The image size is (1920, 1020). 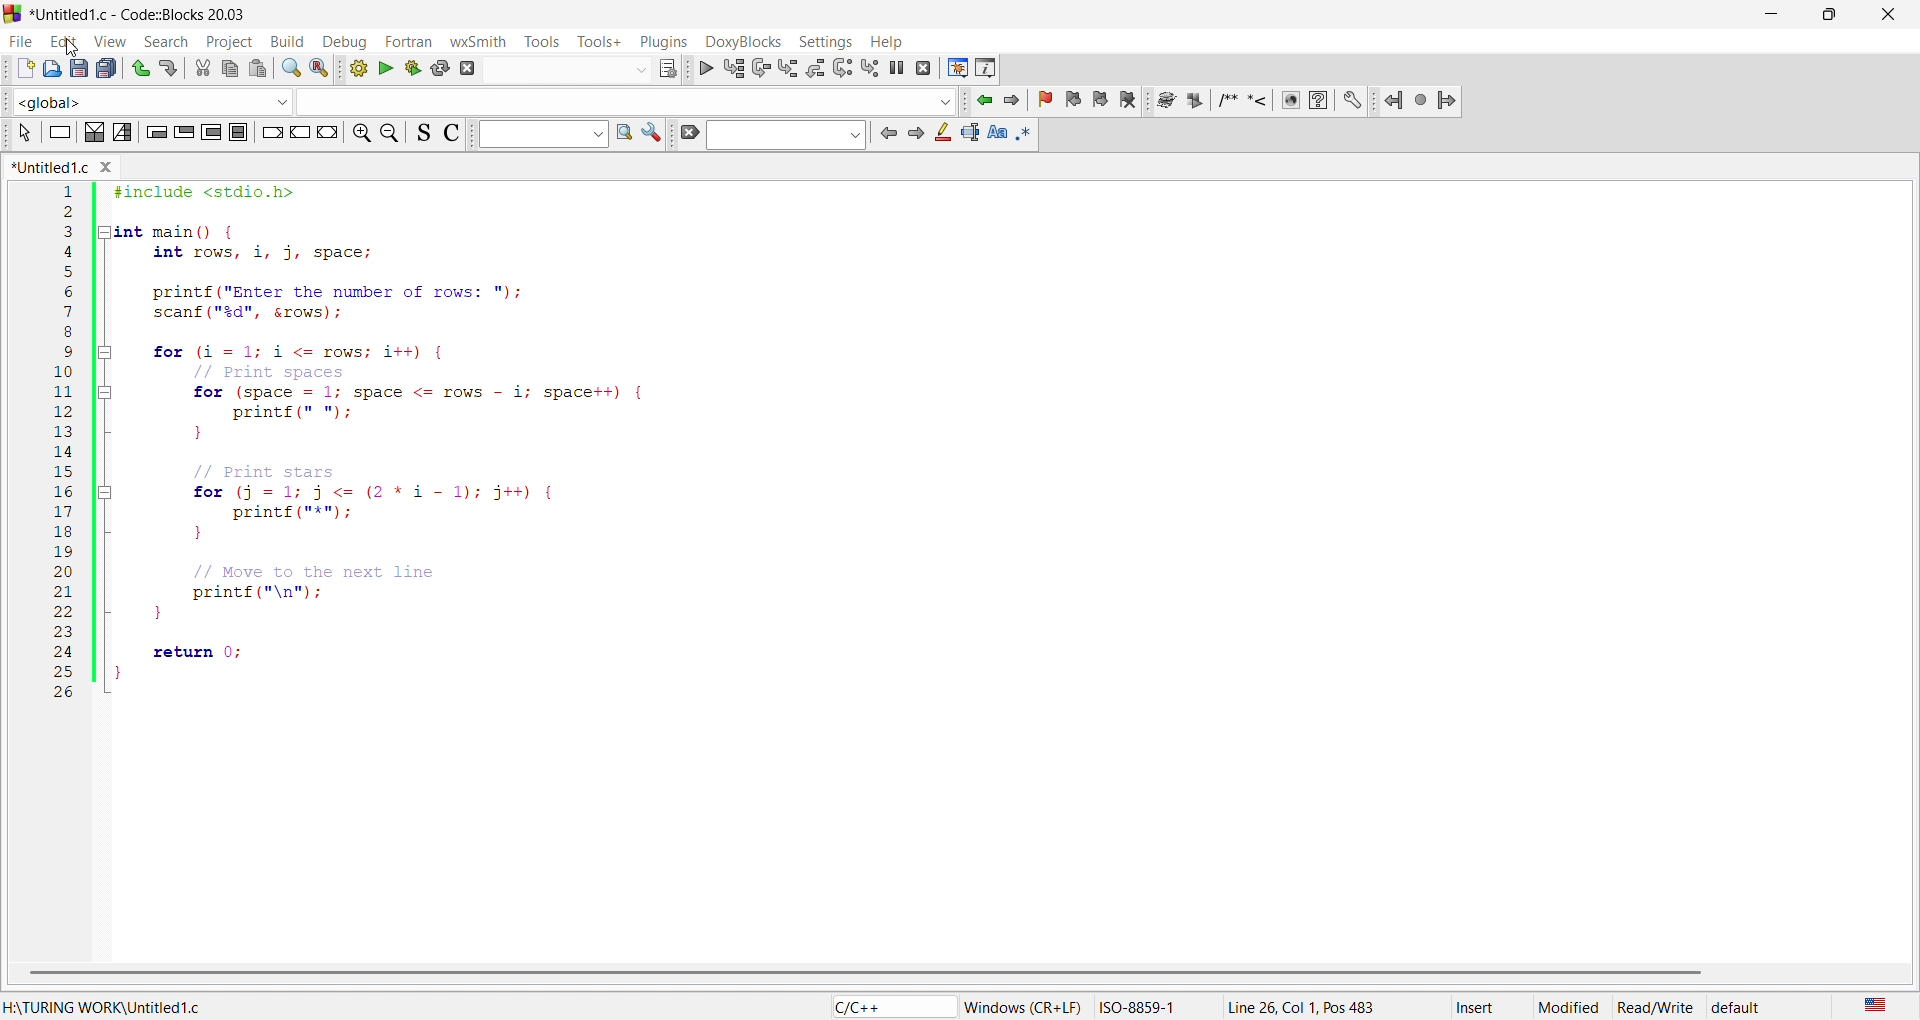 What do you see at coordinates (71, 447) in the screenshot?
I see `line number` at bounding box center [71, 447].